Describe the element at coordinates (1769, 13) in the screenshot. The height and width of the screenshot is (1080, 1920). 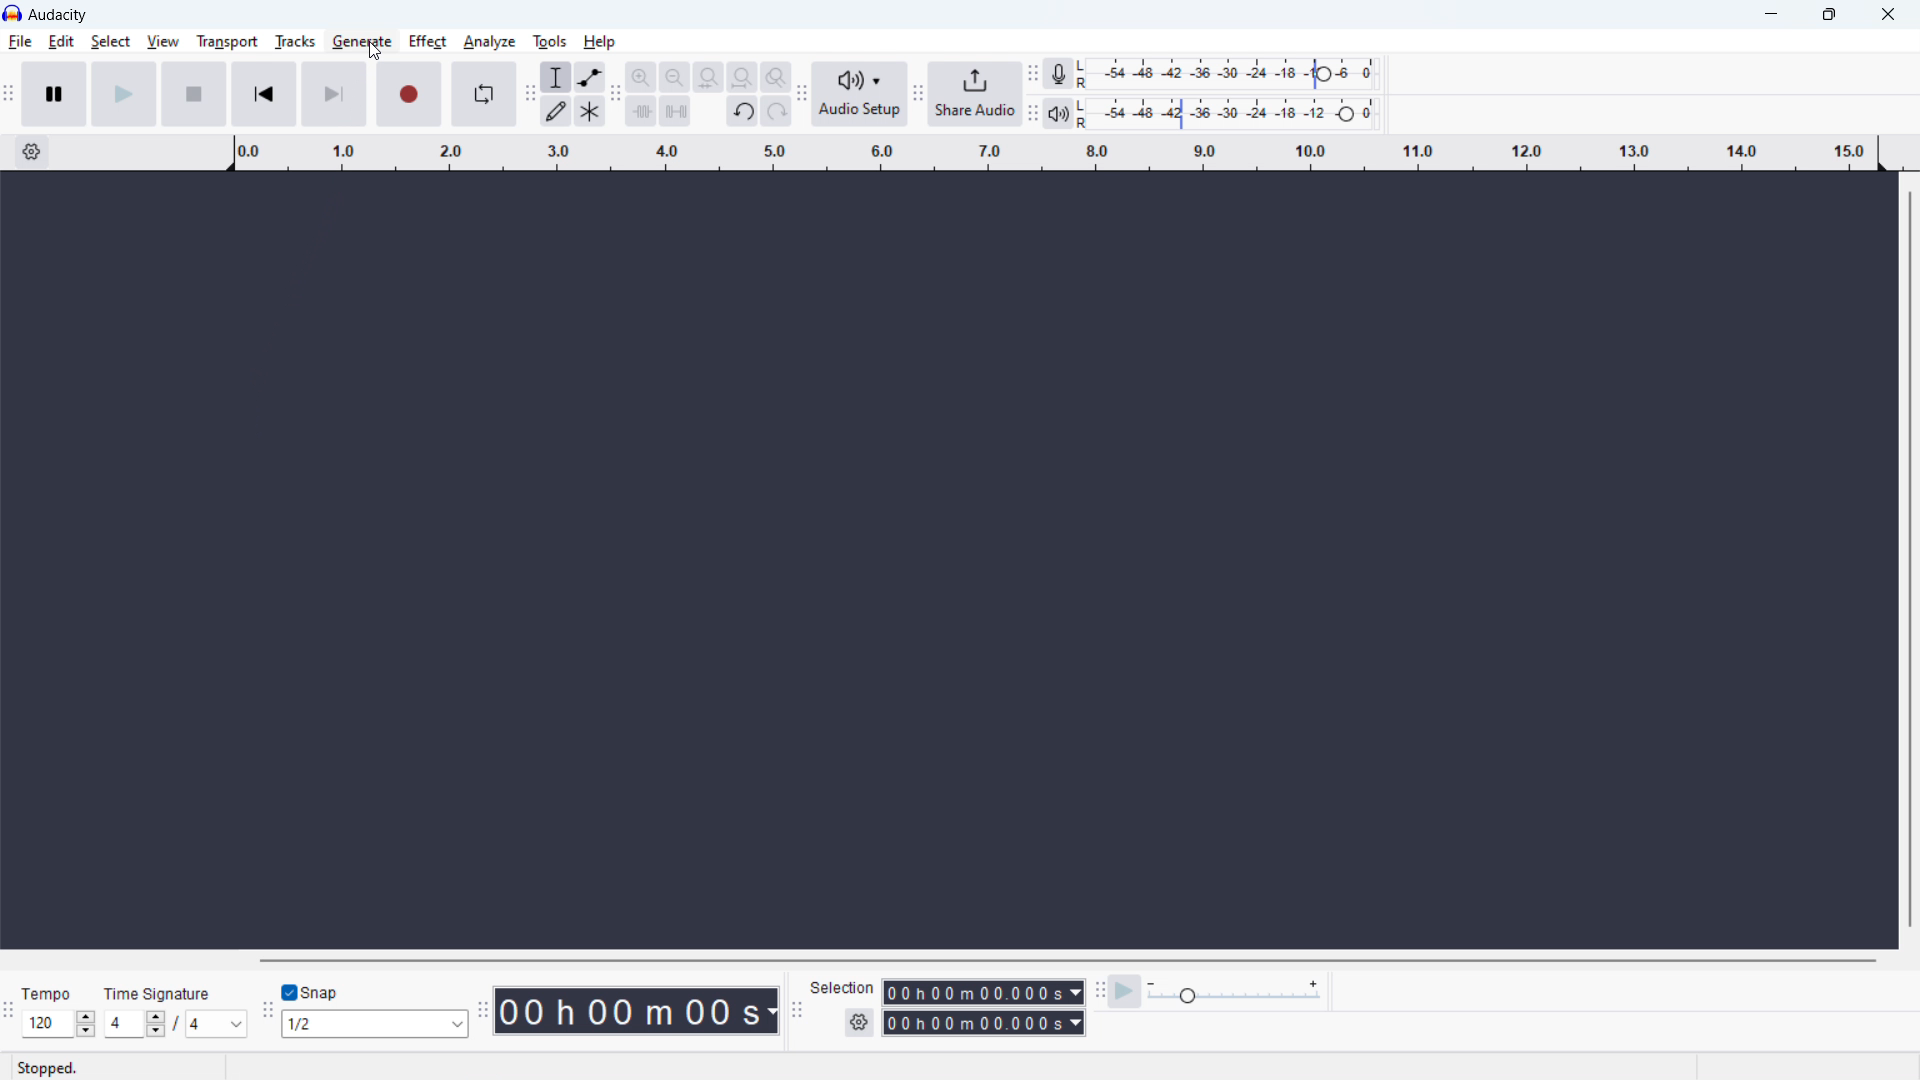
I see `minimize` at that location.